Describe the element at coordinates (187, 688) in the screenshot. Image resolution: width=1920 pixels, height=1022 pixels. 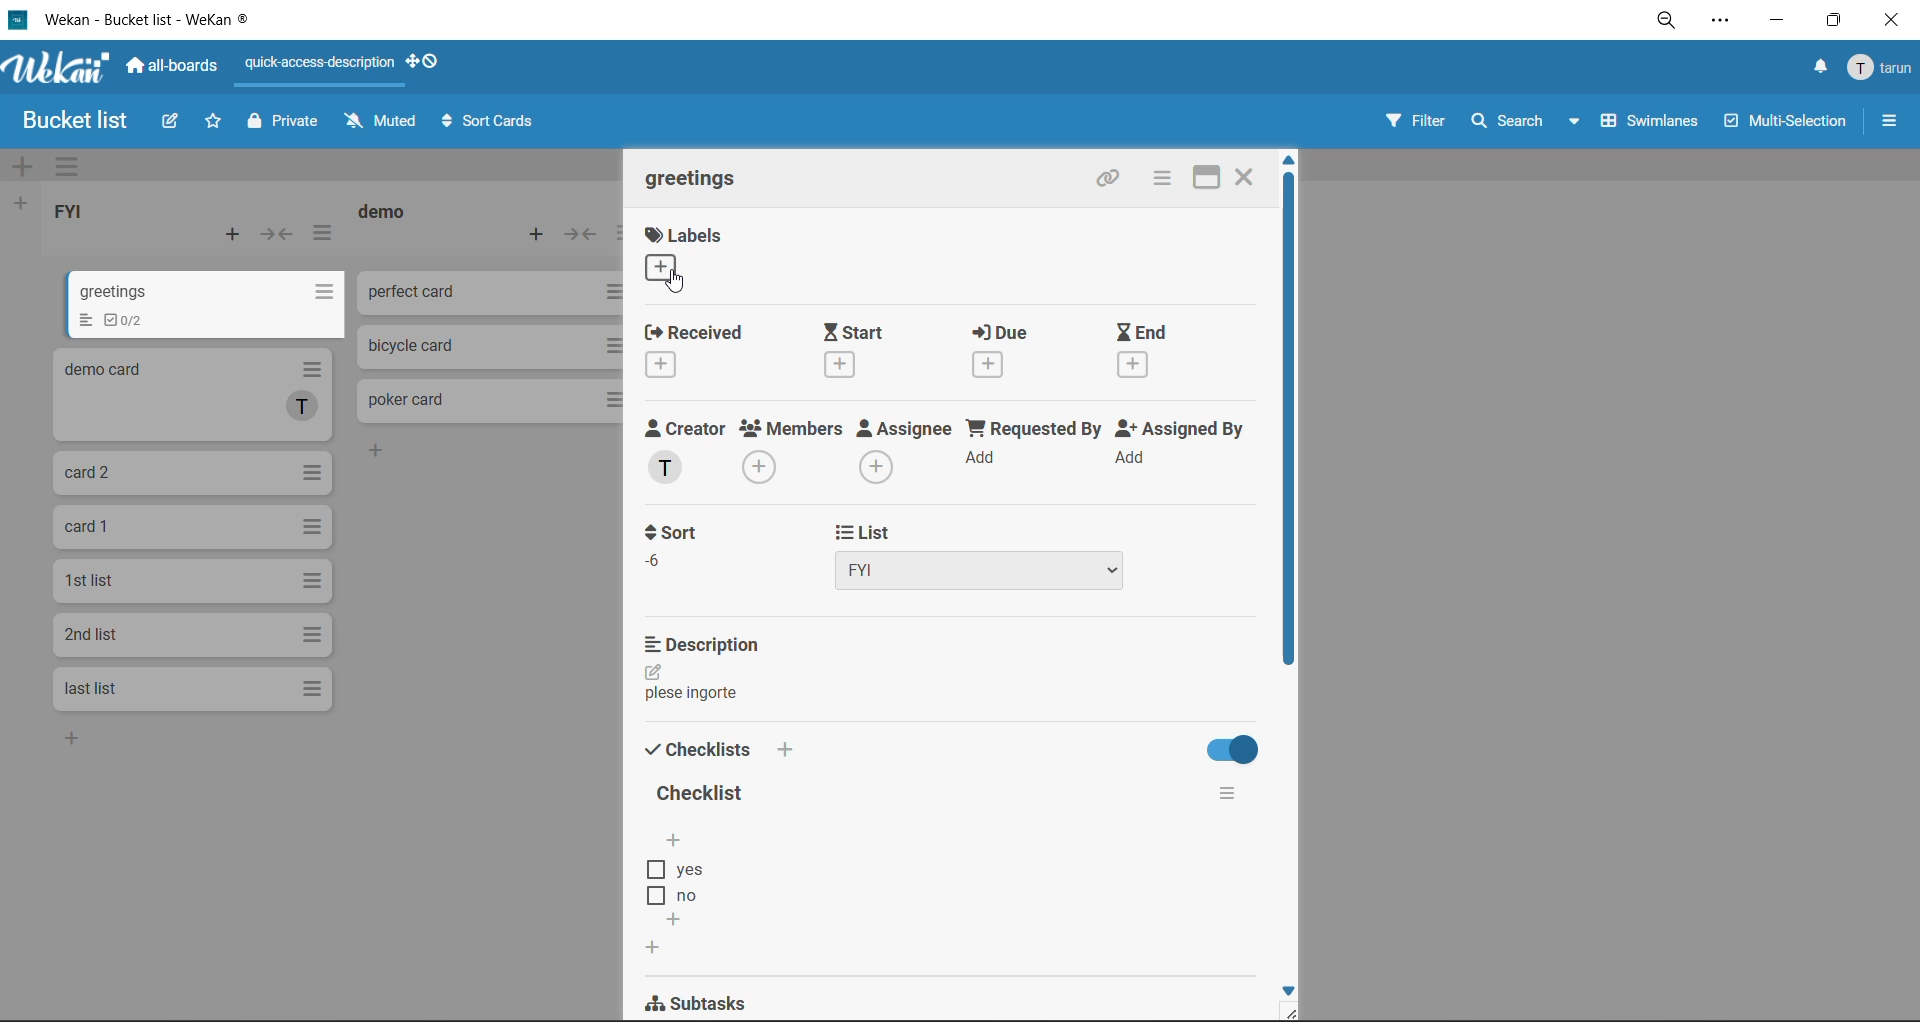
I see `card 7` at that location.